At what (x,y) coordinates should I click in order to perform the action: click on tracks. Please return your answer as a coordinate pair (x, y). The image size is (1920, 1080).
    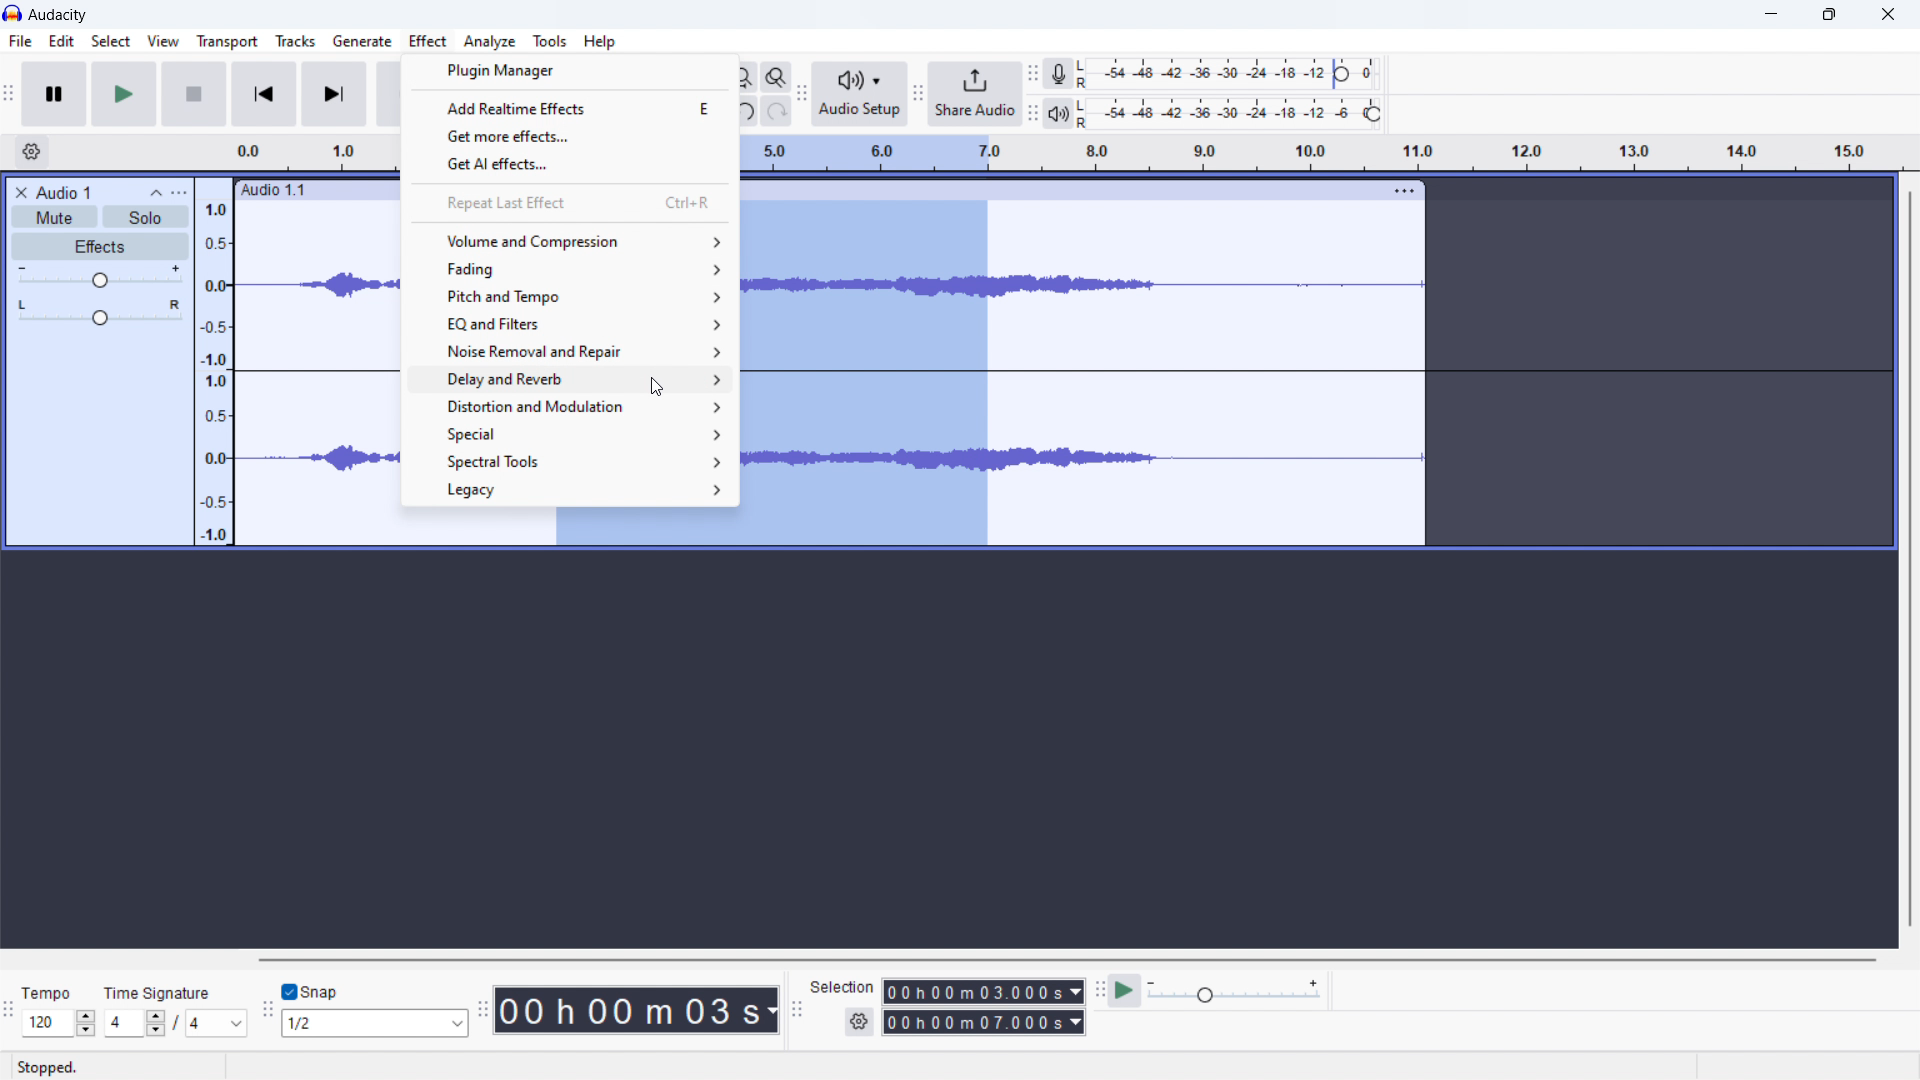
    Looking at the image, I should click on (295, 41).